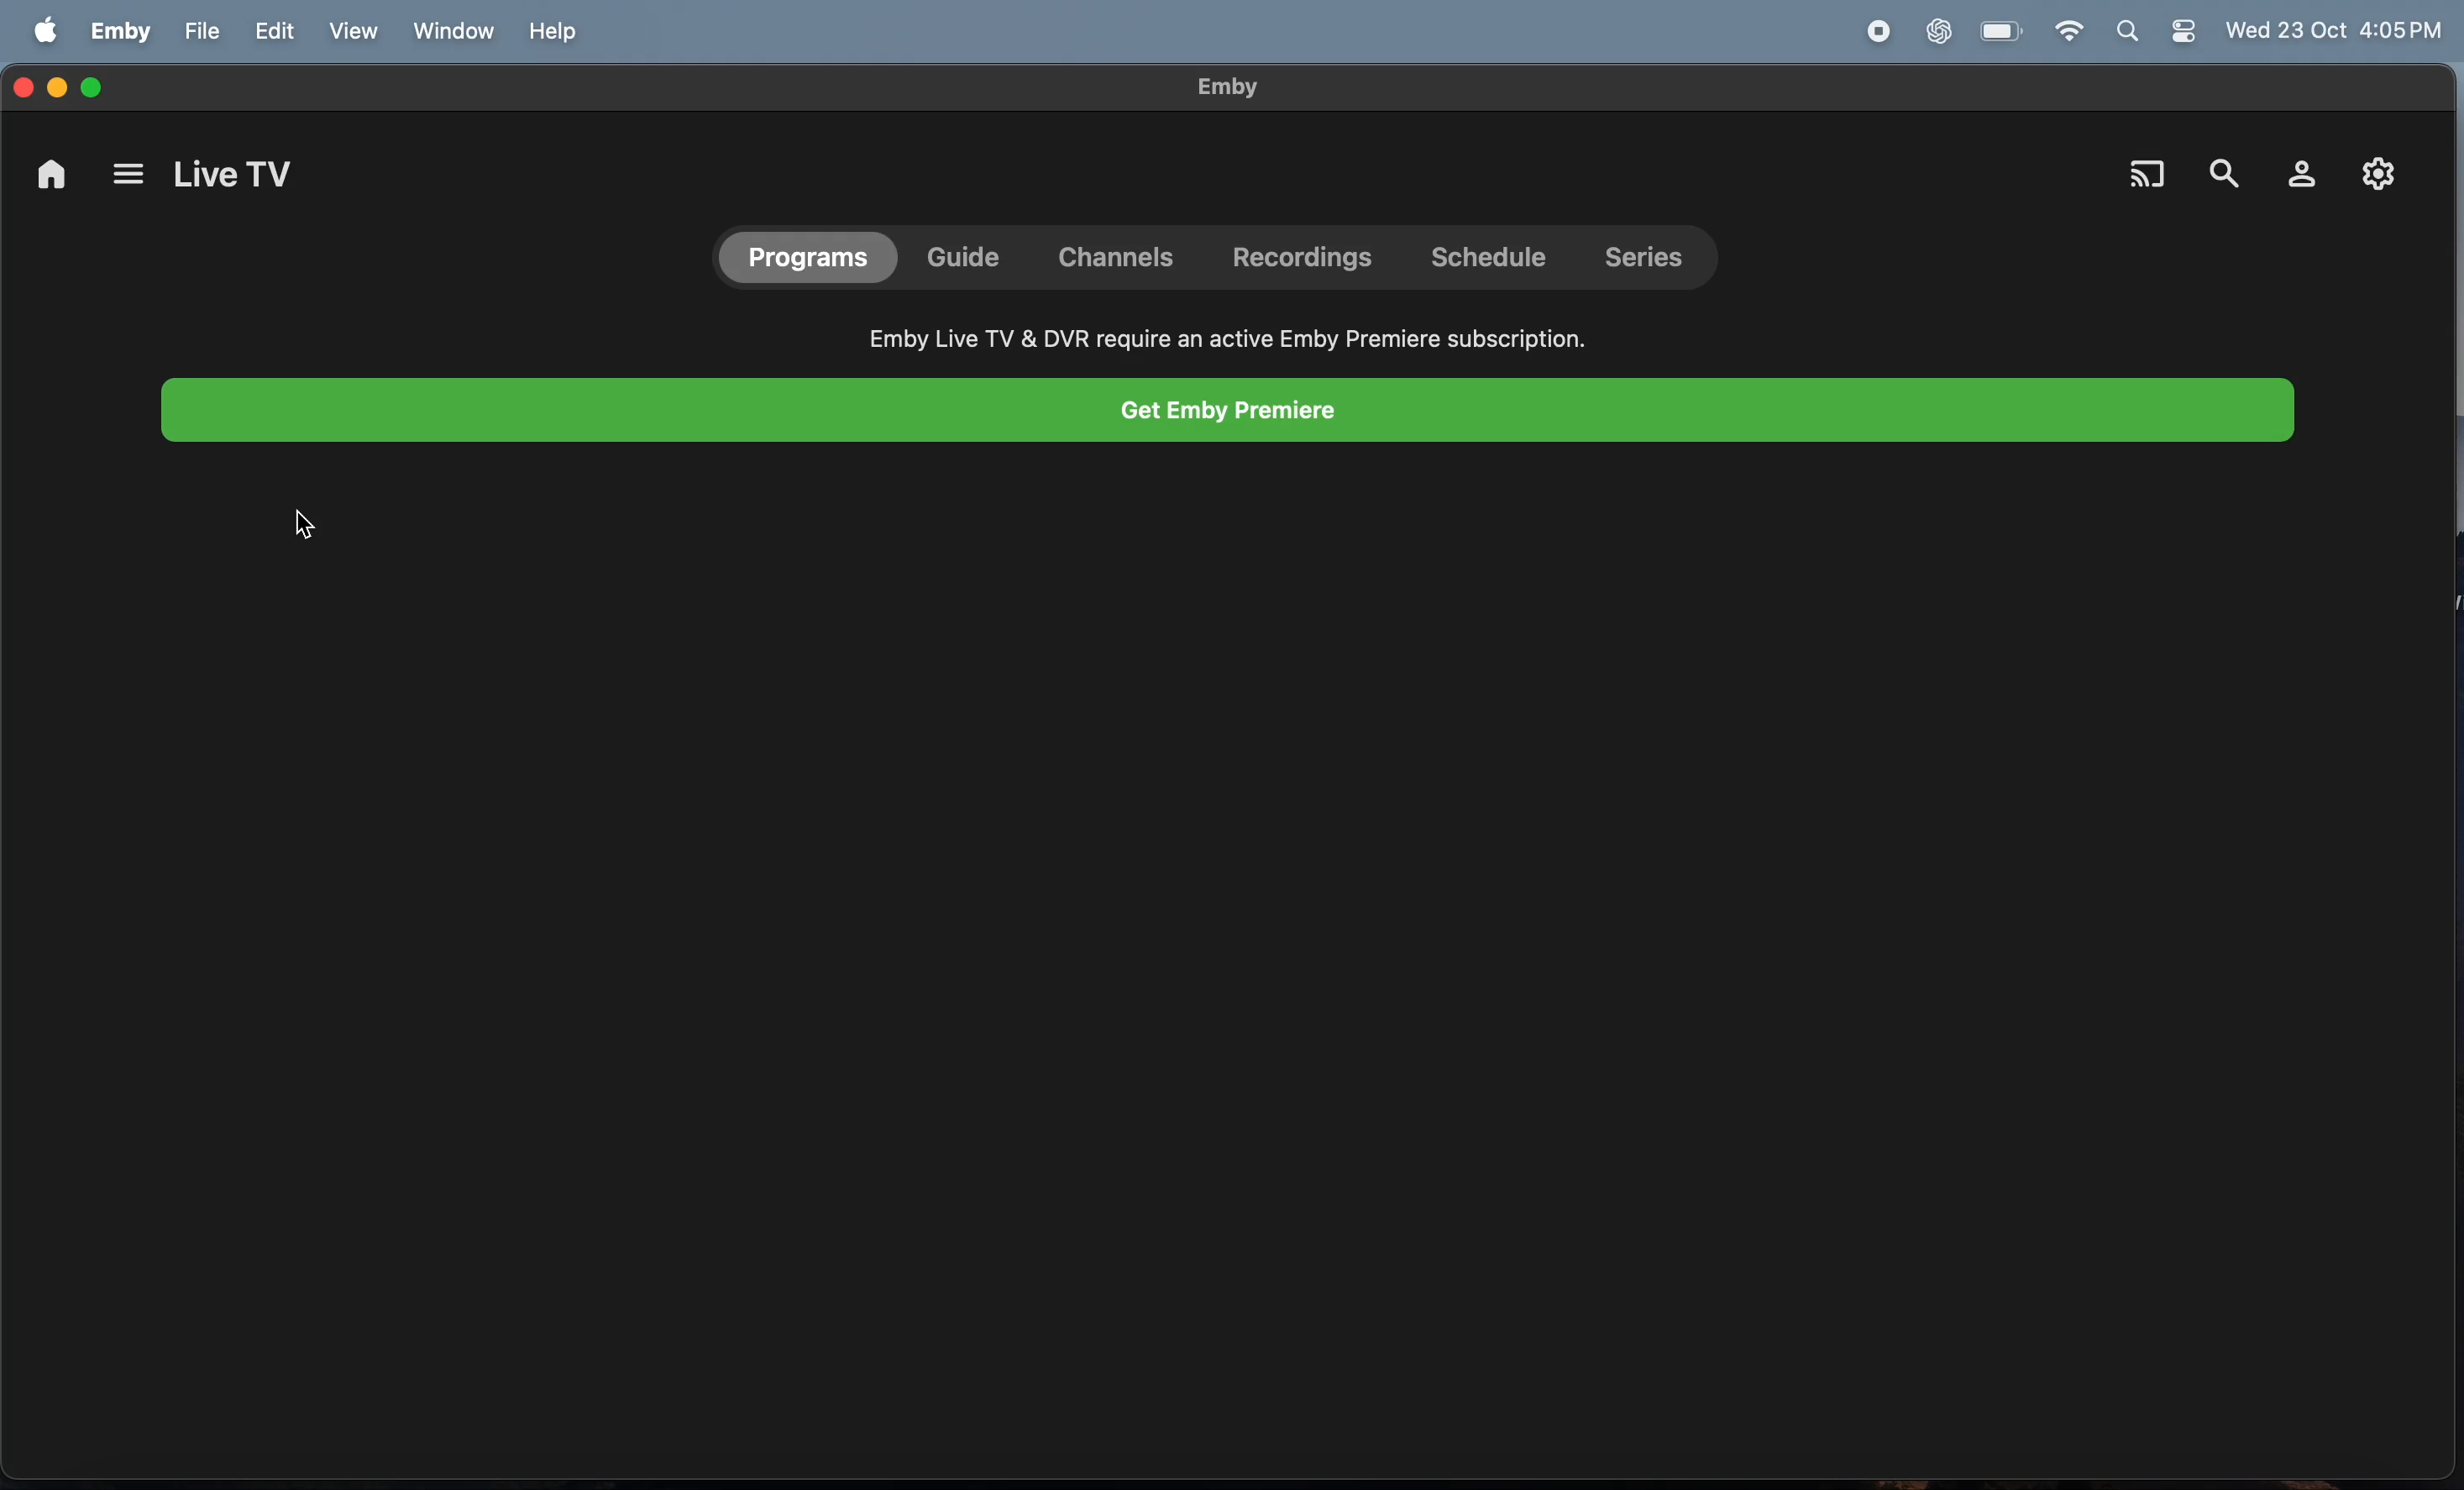  I want to click on get emby premiere, so click(1229, 412).